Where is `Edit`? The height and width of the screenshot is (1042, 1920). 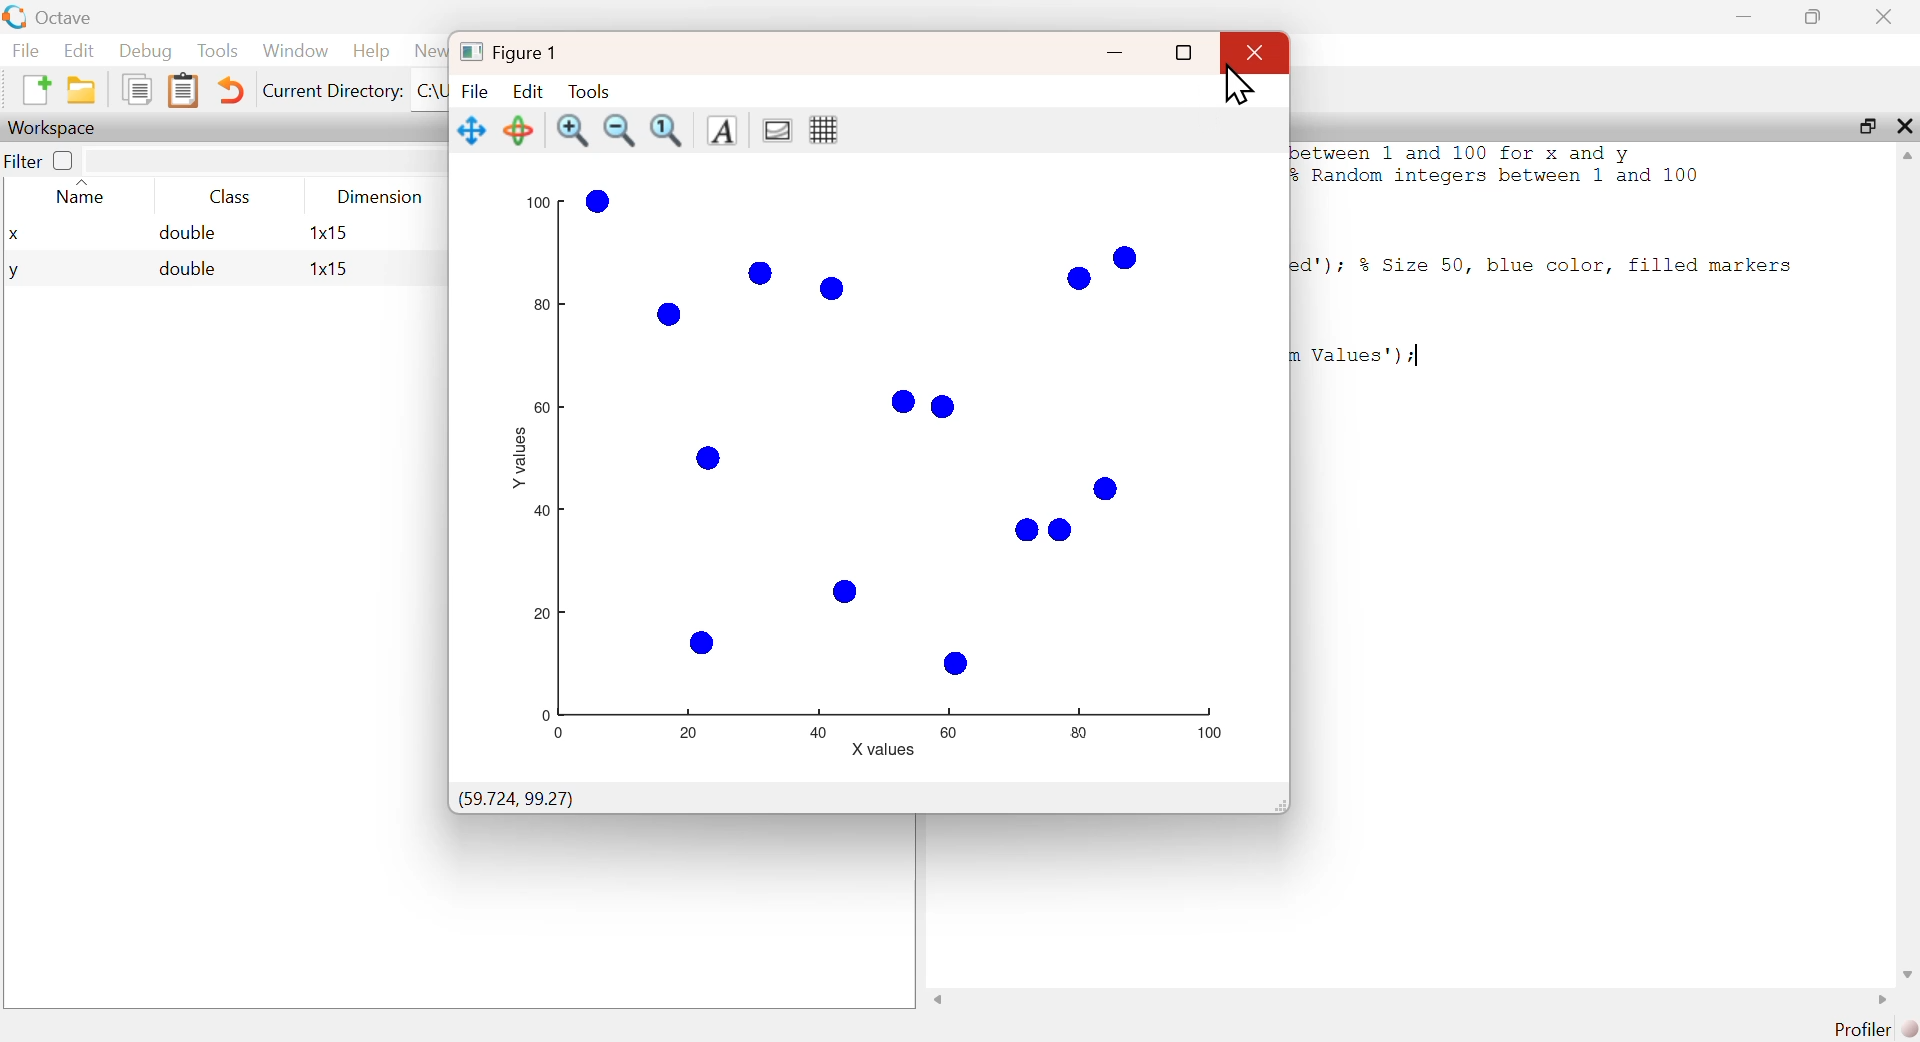
Edit is located at coordinates (530, 90).